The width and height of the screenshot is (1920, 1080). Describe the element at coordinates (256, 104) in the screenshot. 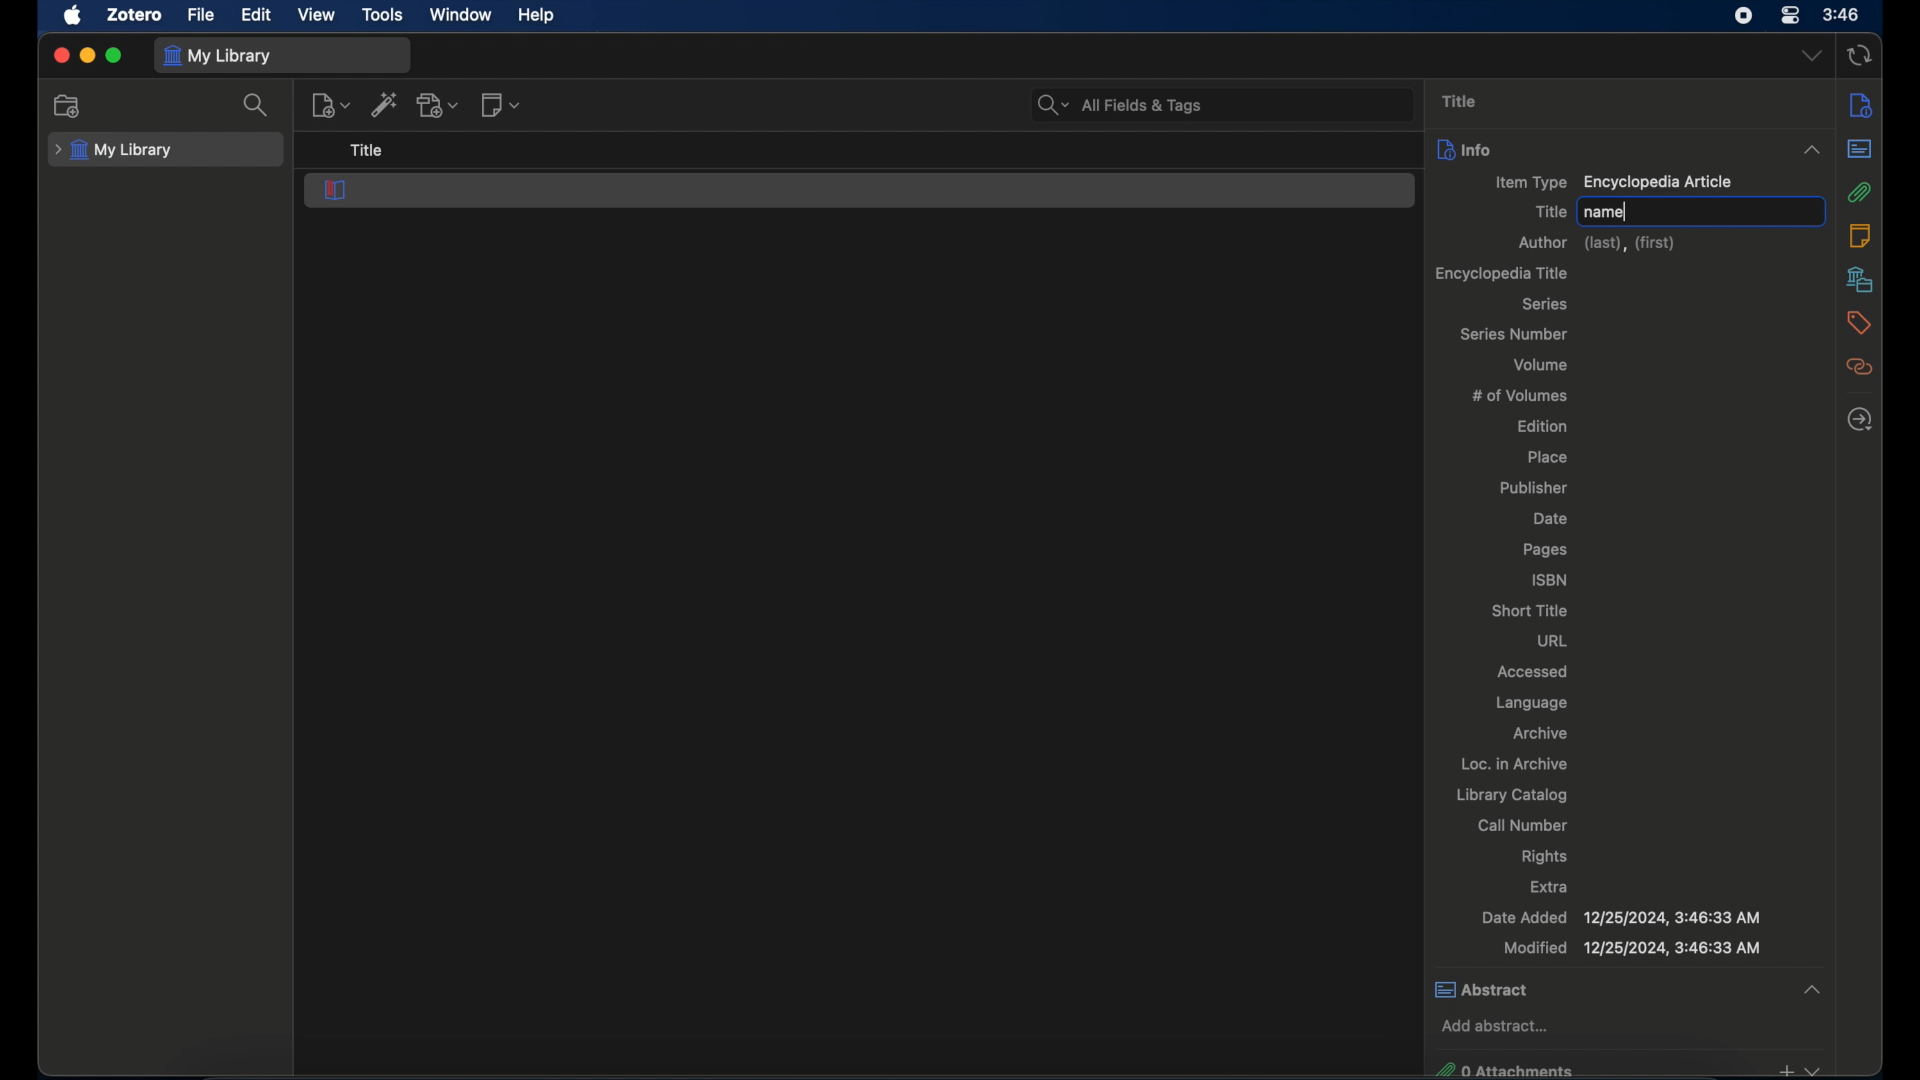

I see `search` at that location.